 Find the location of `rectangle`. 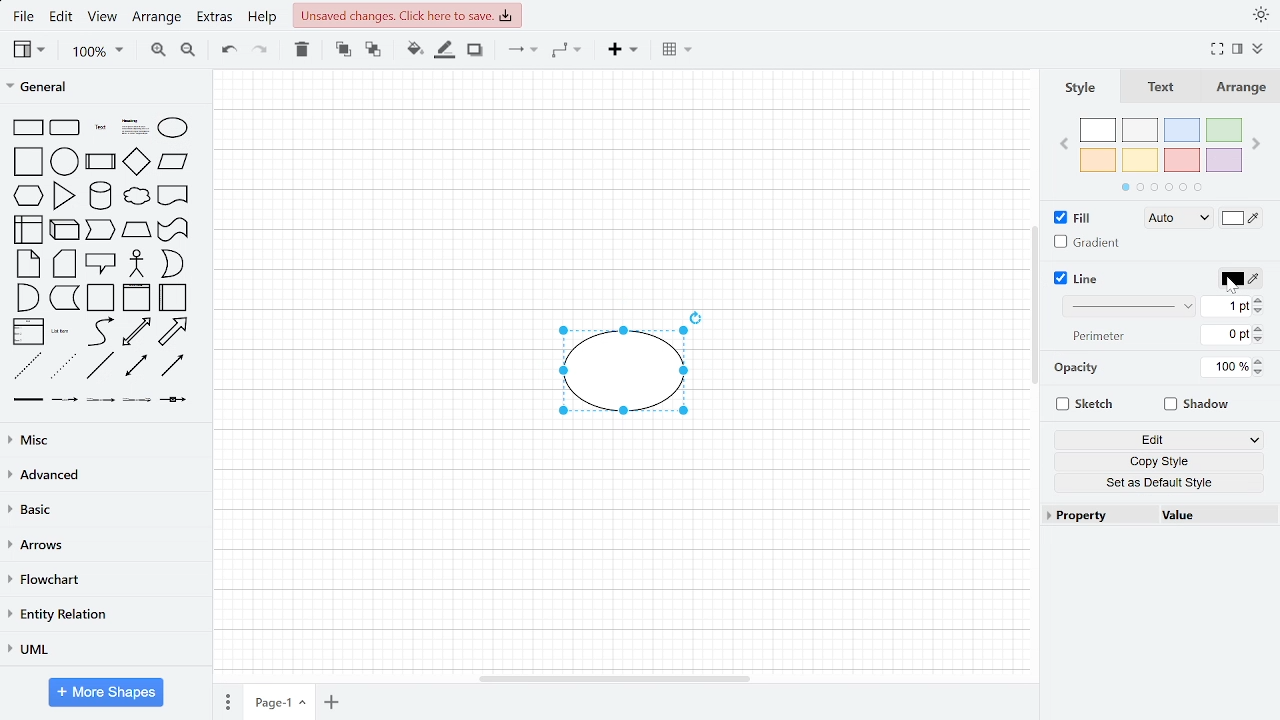

rectangle is located at coordinates (28, 128).